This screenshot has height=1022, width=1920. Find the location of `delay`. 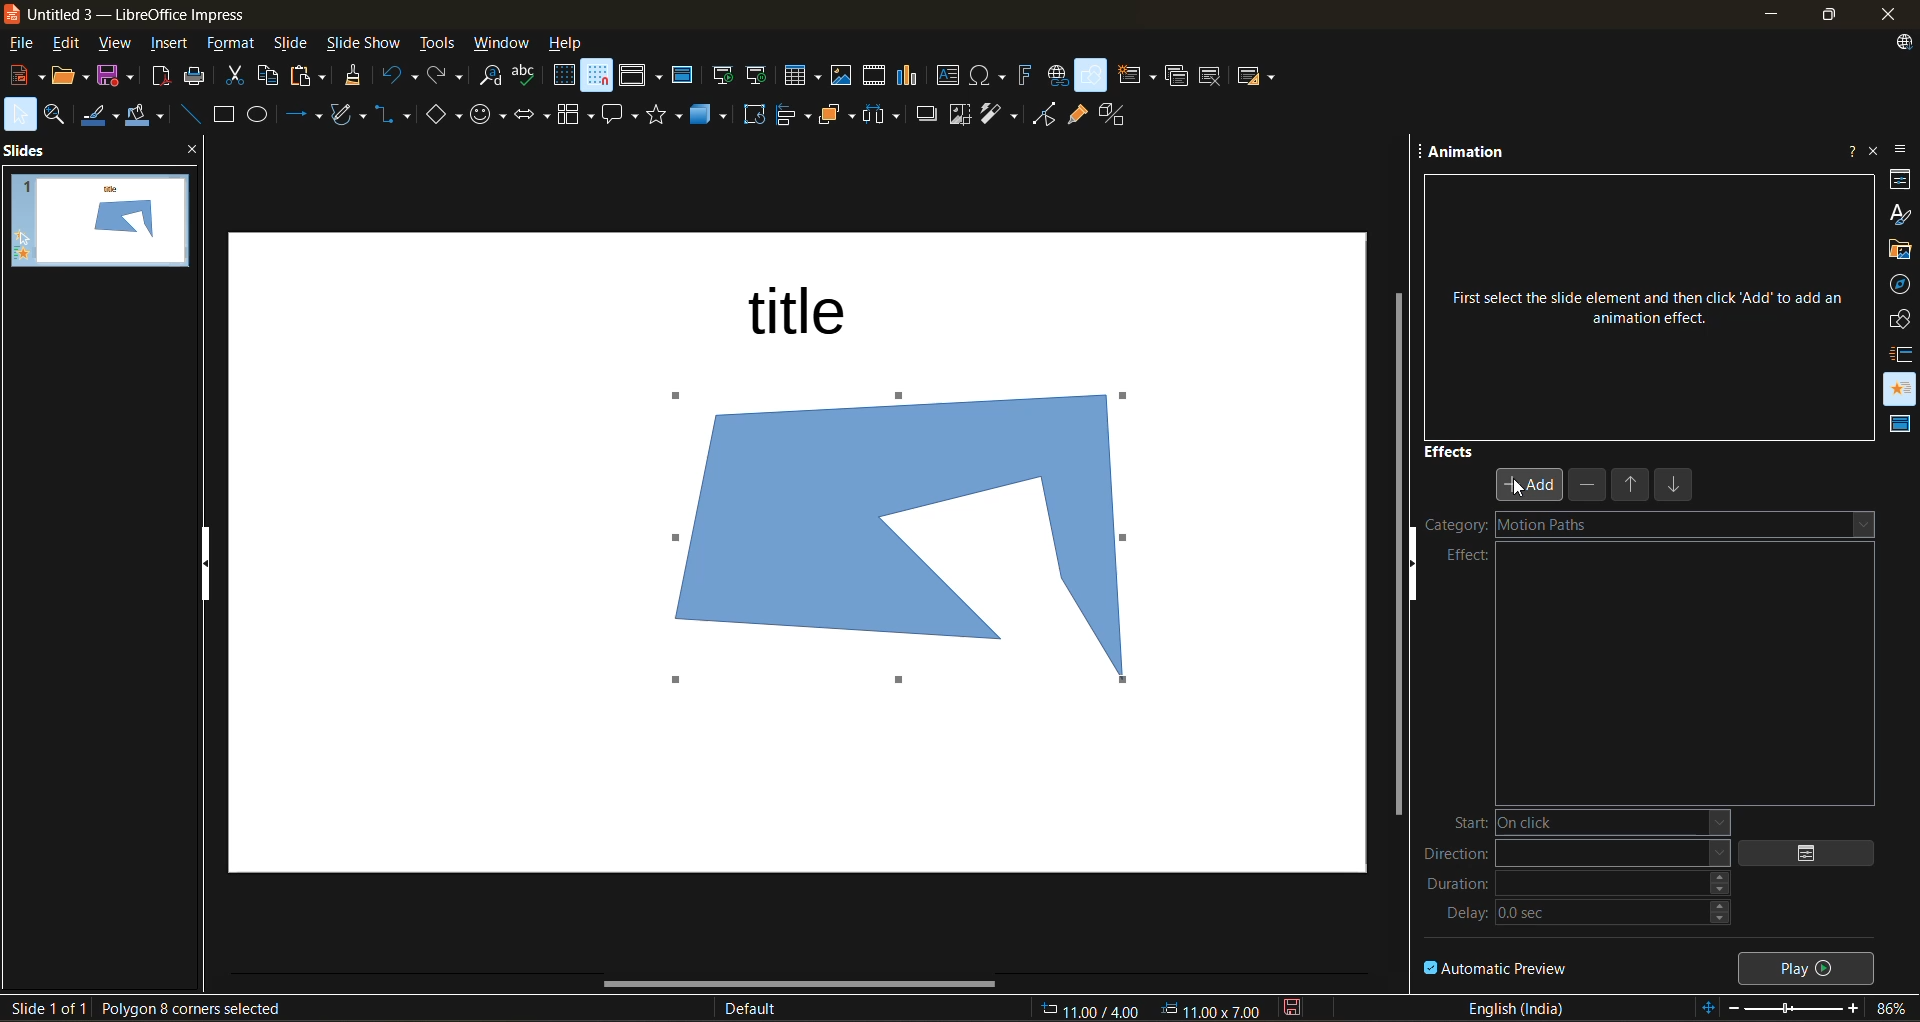

delay is located at coordinates (1582, 914).